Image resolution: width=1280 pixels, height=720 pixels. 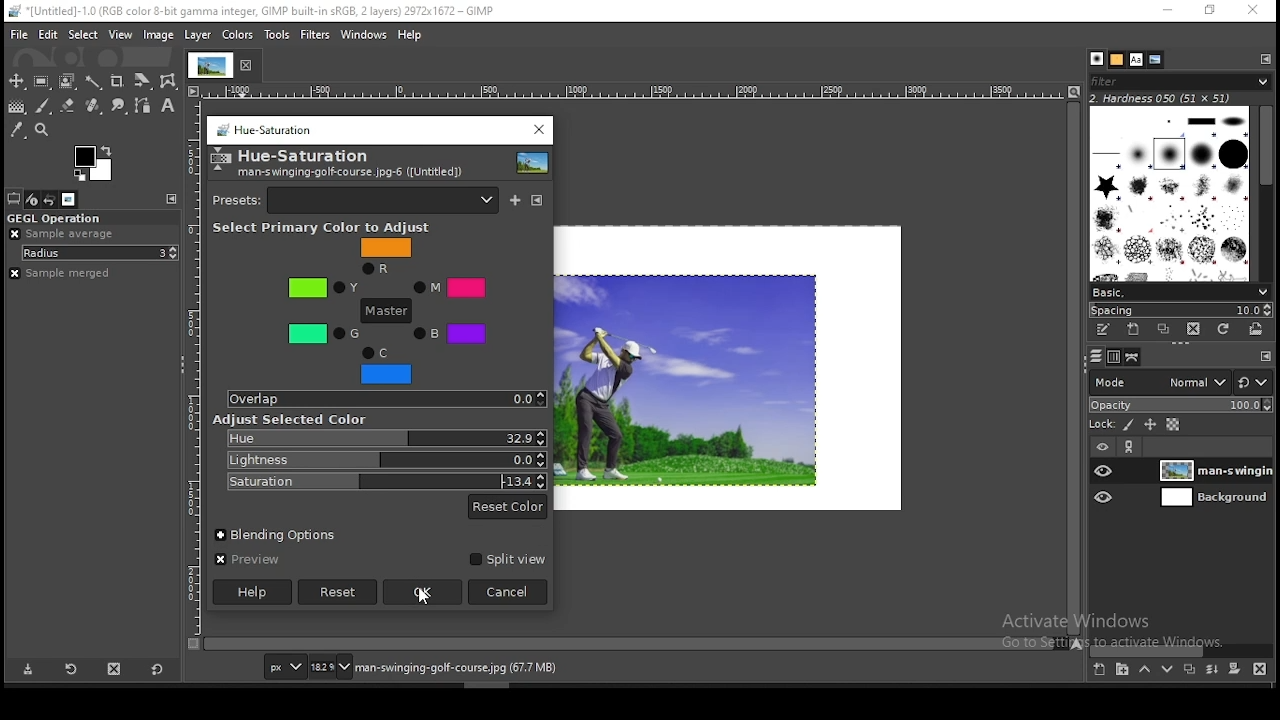 I want to click on overlap, so click(x=386, y=400).